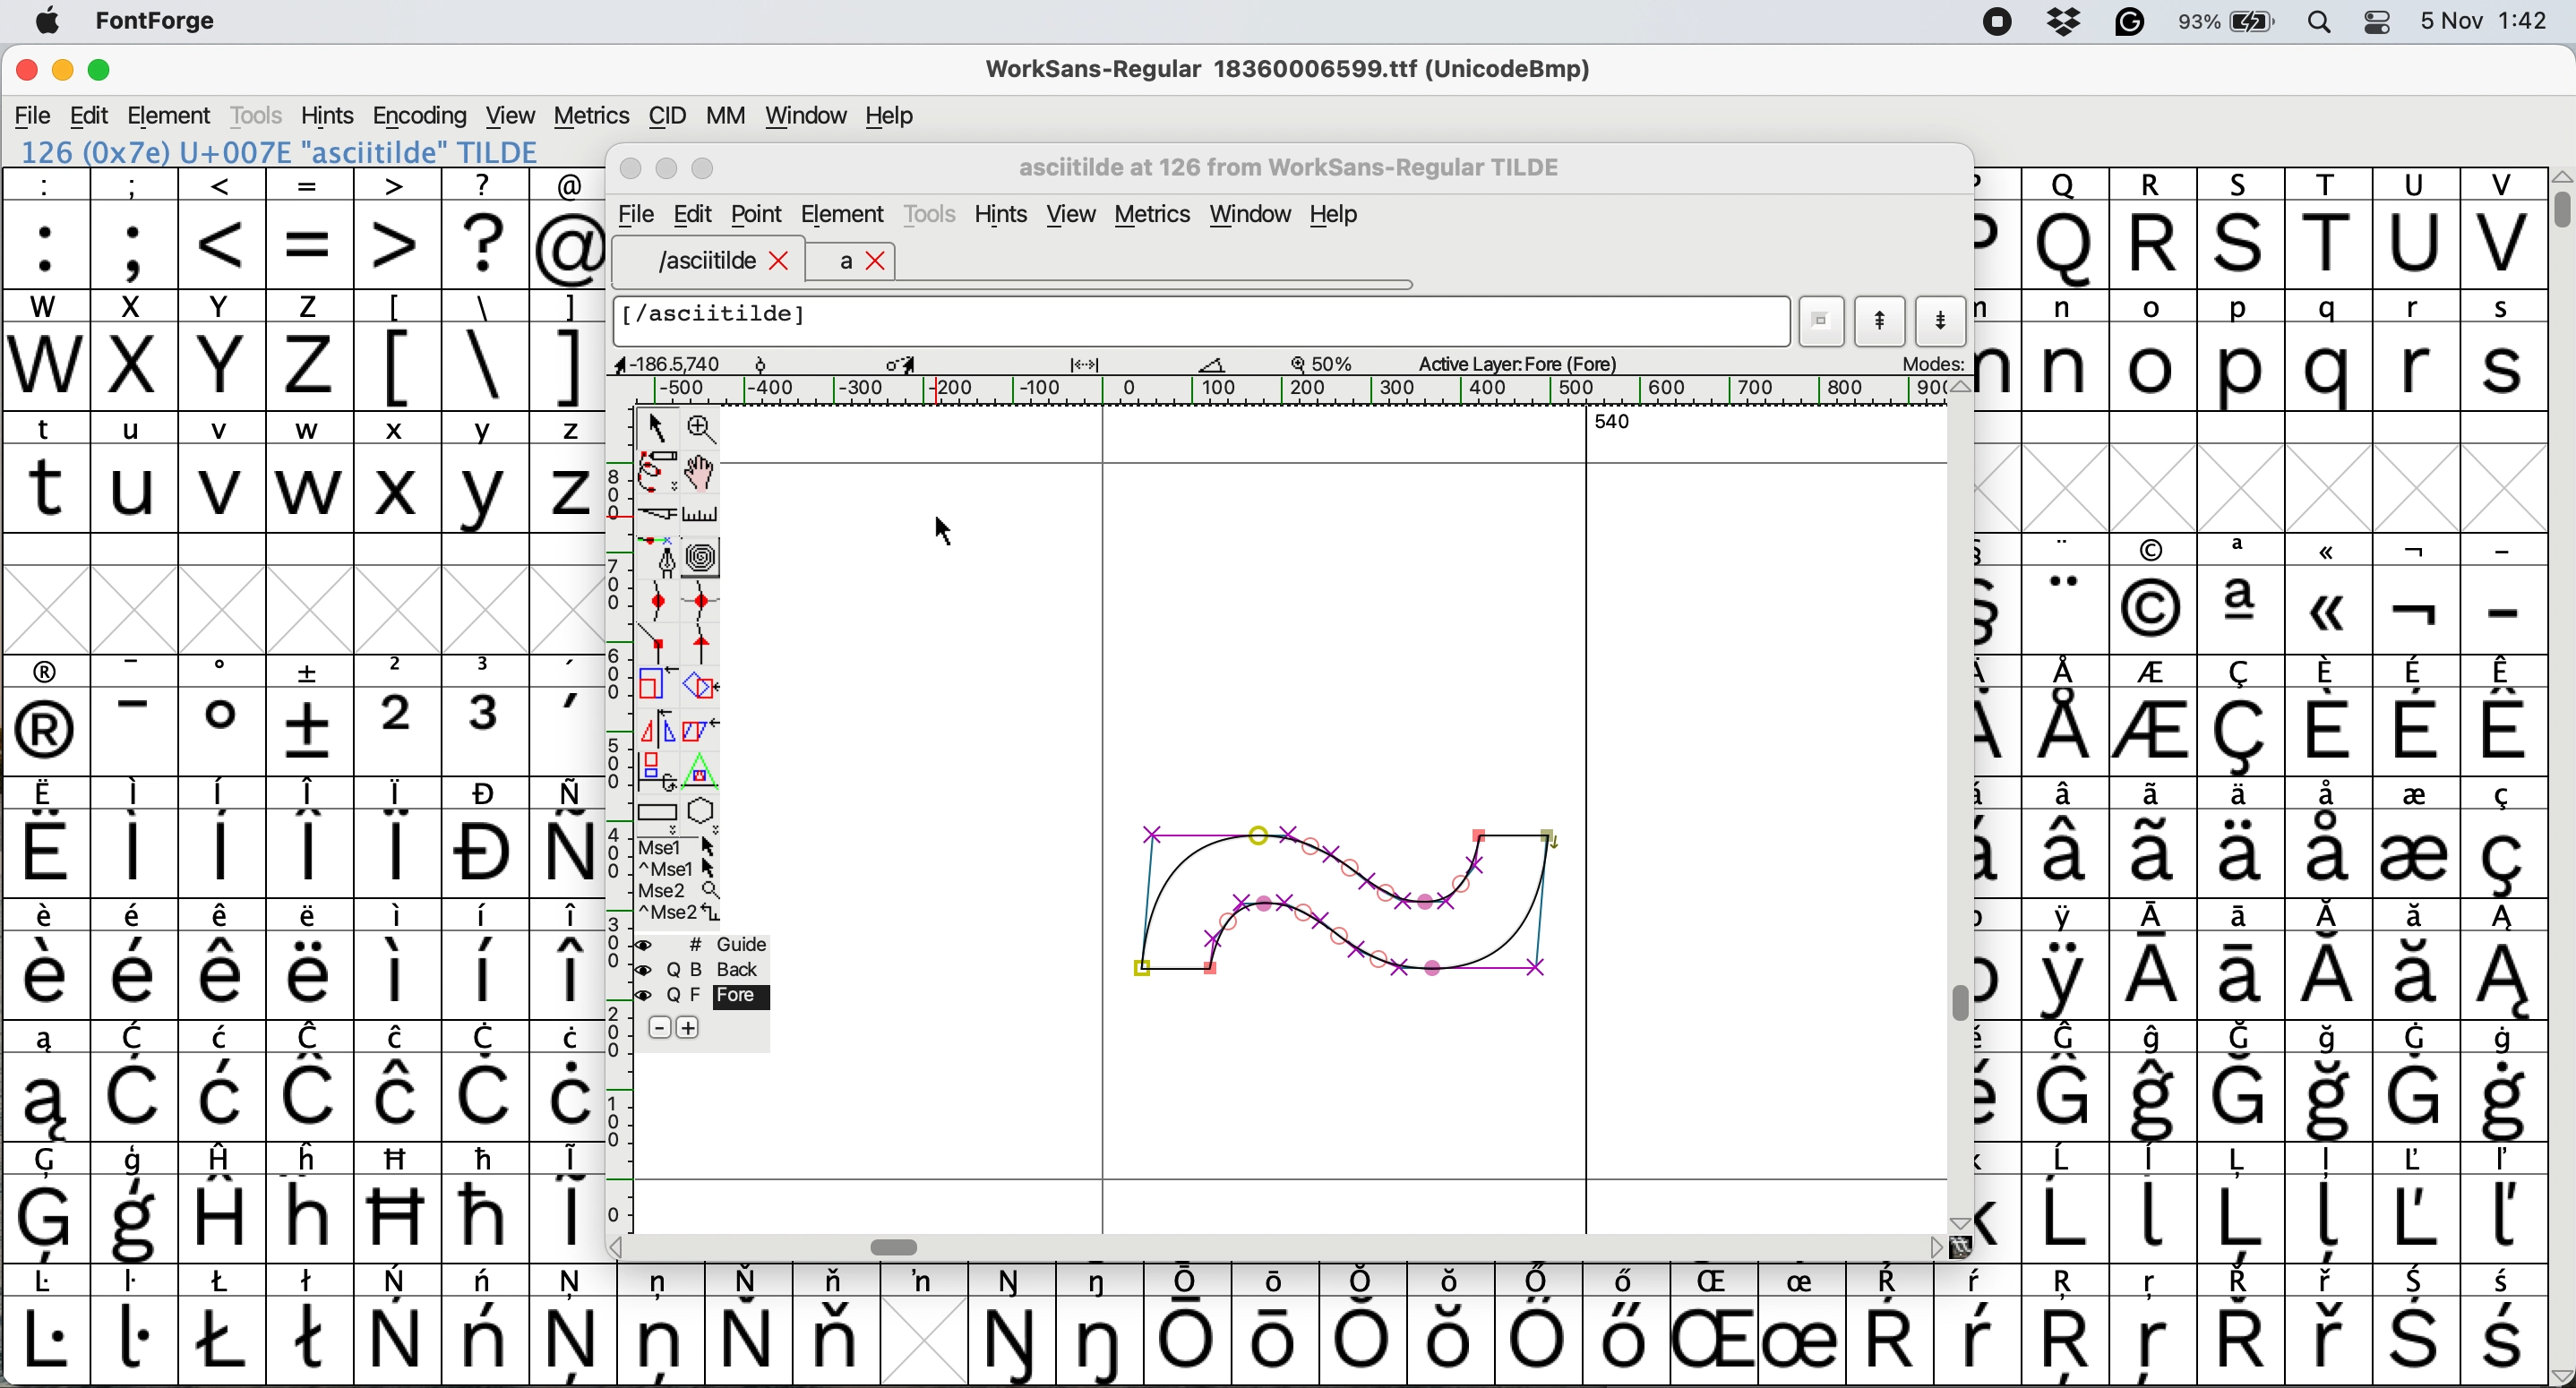 This screenshot has height=1388, width=2576. I want to click on element, so click(844, 217).